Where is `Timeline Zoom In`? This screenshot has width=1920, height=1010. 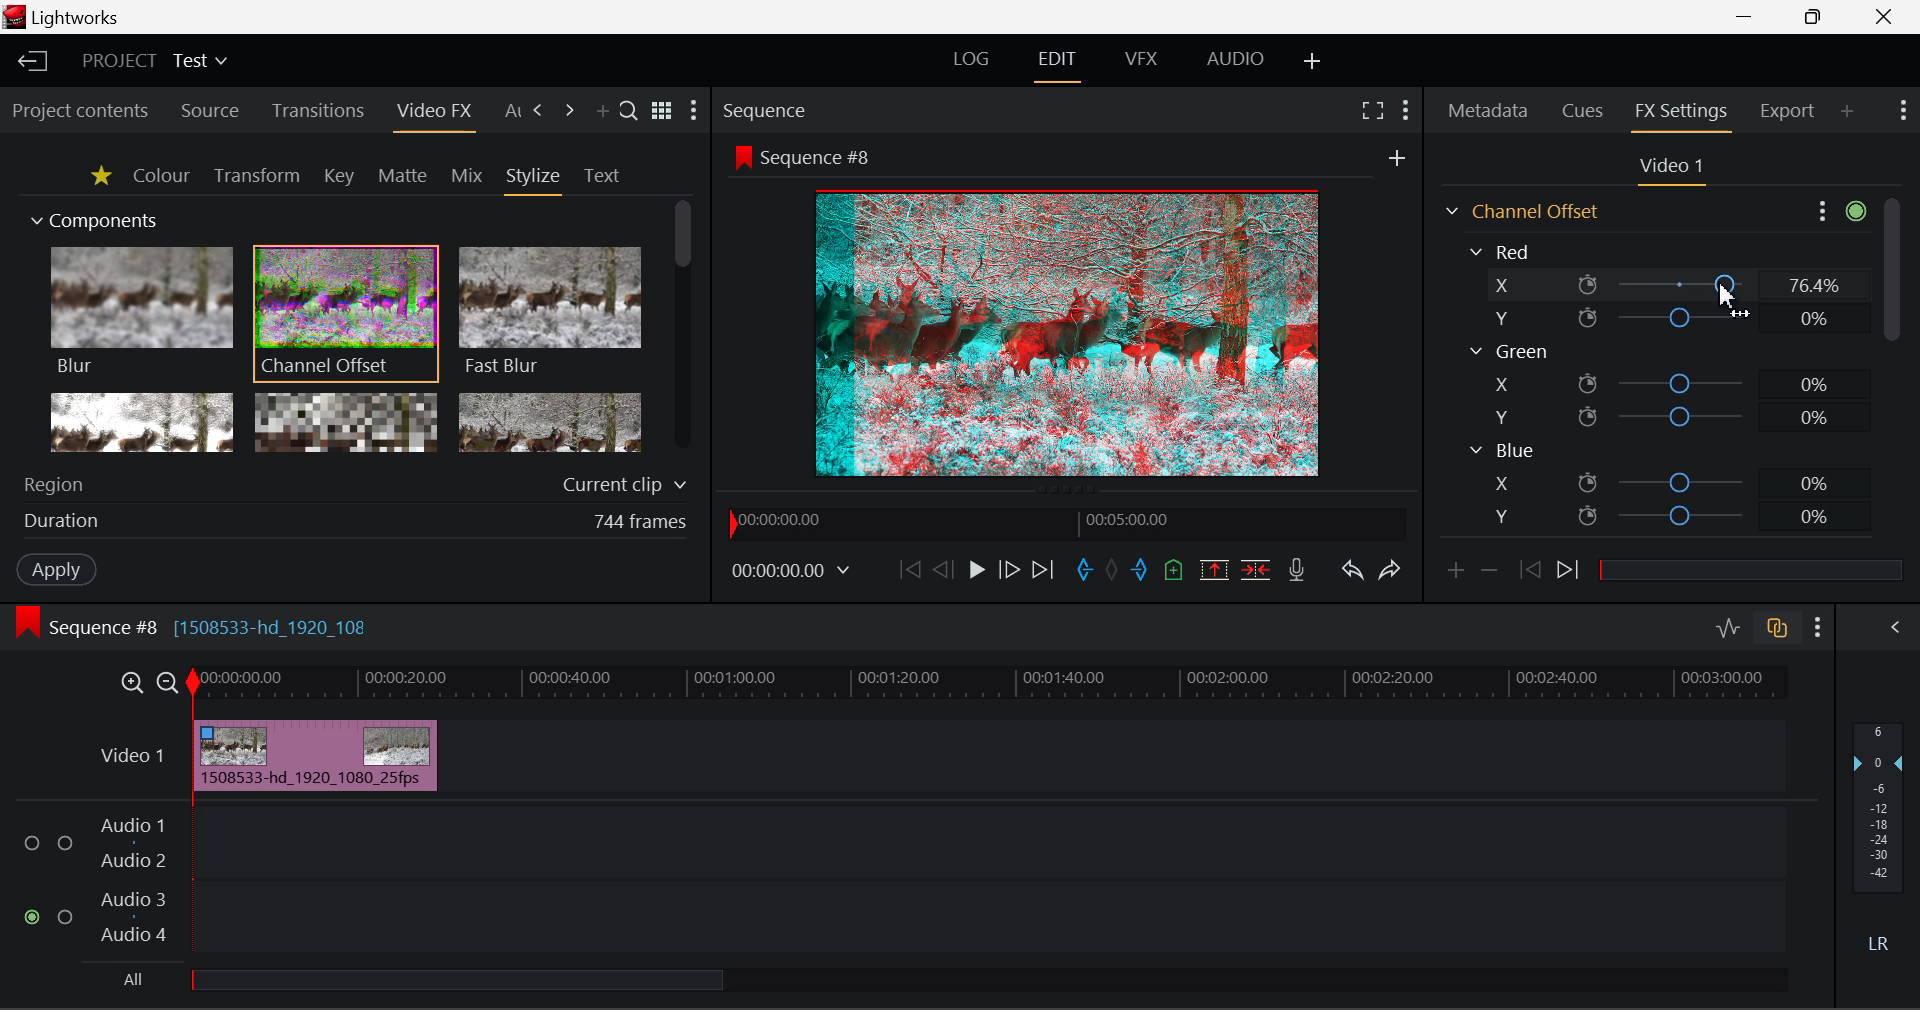
Timeline Zoom In is located at coordinates (131, 685).